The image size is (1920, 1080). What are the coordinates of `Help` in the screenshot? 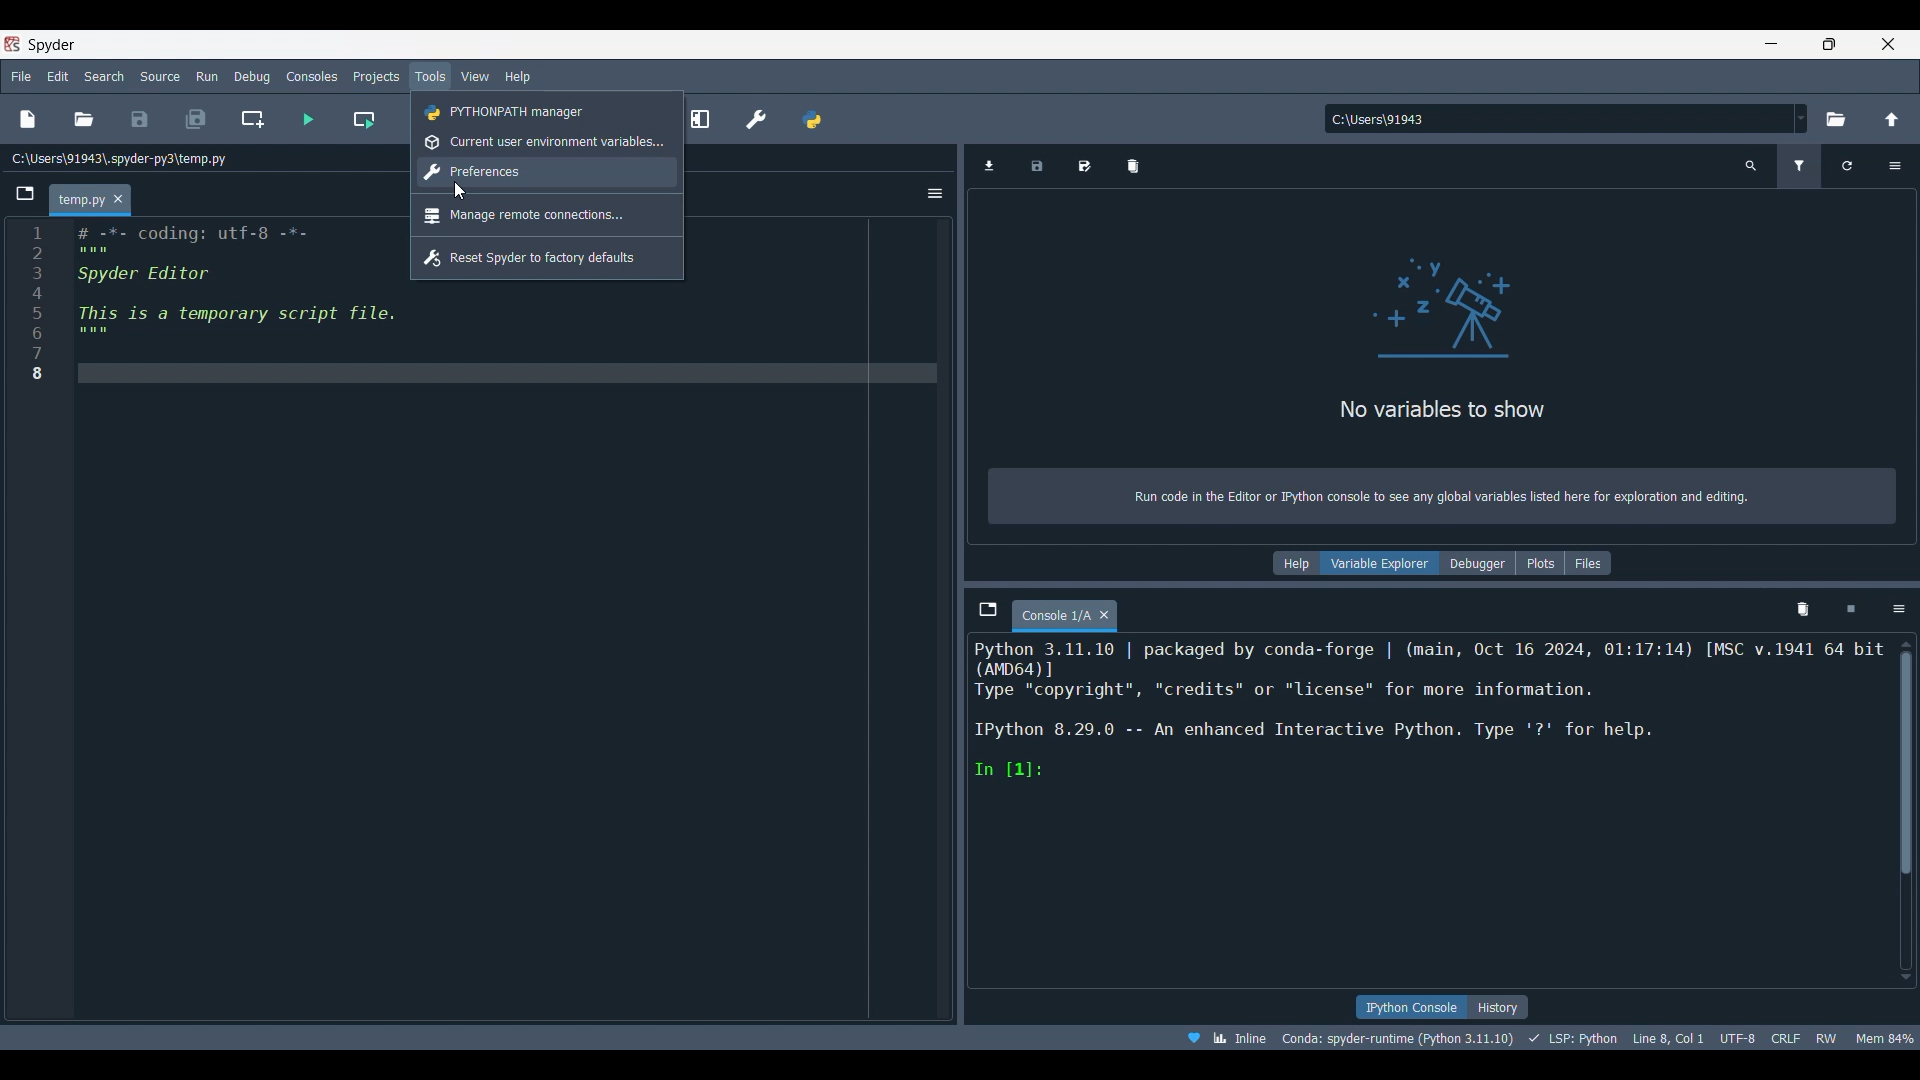 It's located at (1295, 563).